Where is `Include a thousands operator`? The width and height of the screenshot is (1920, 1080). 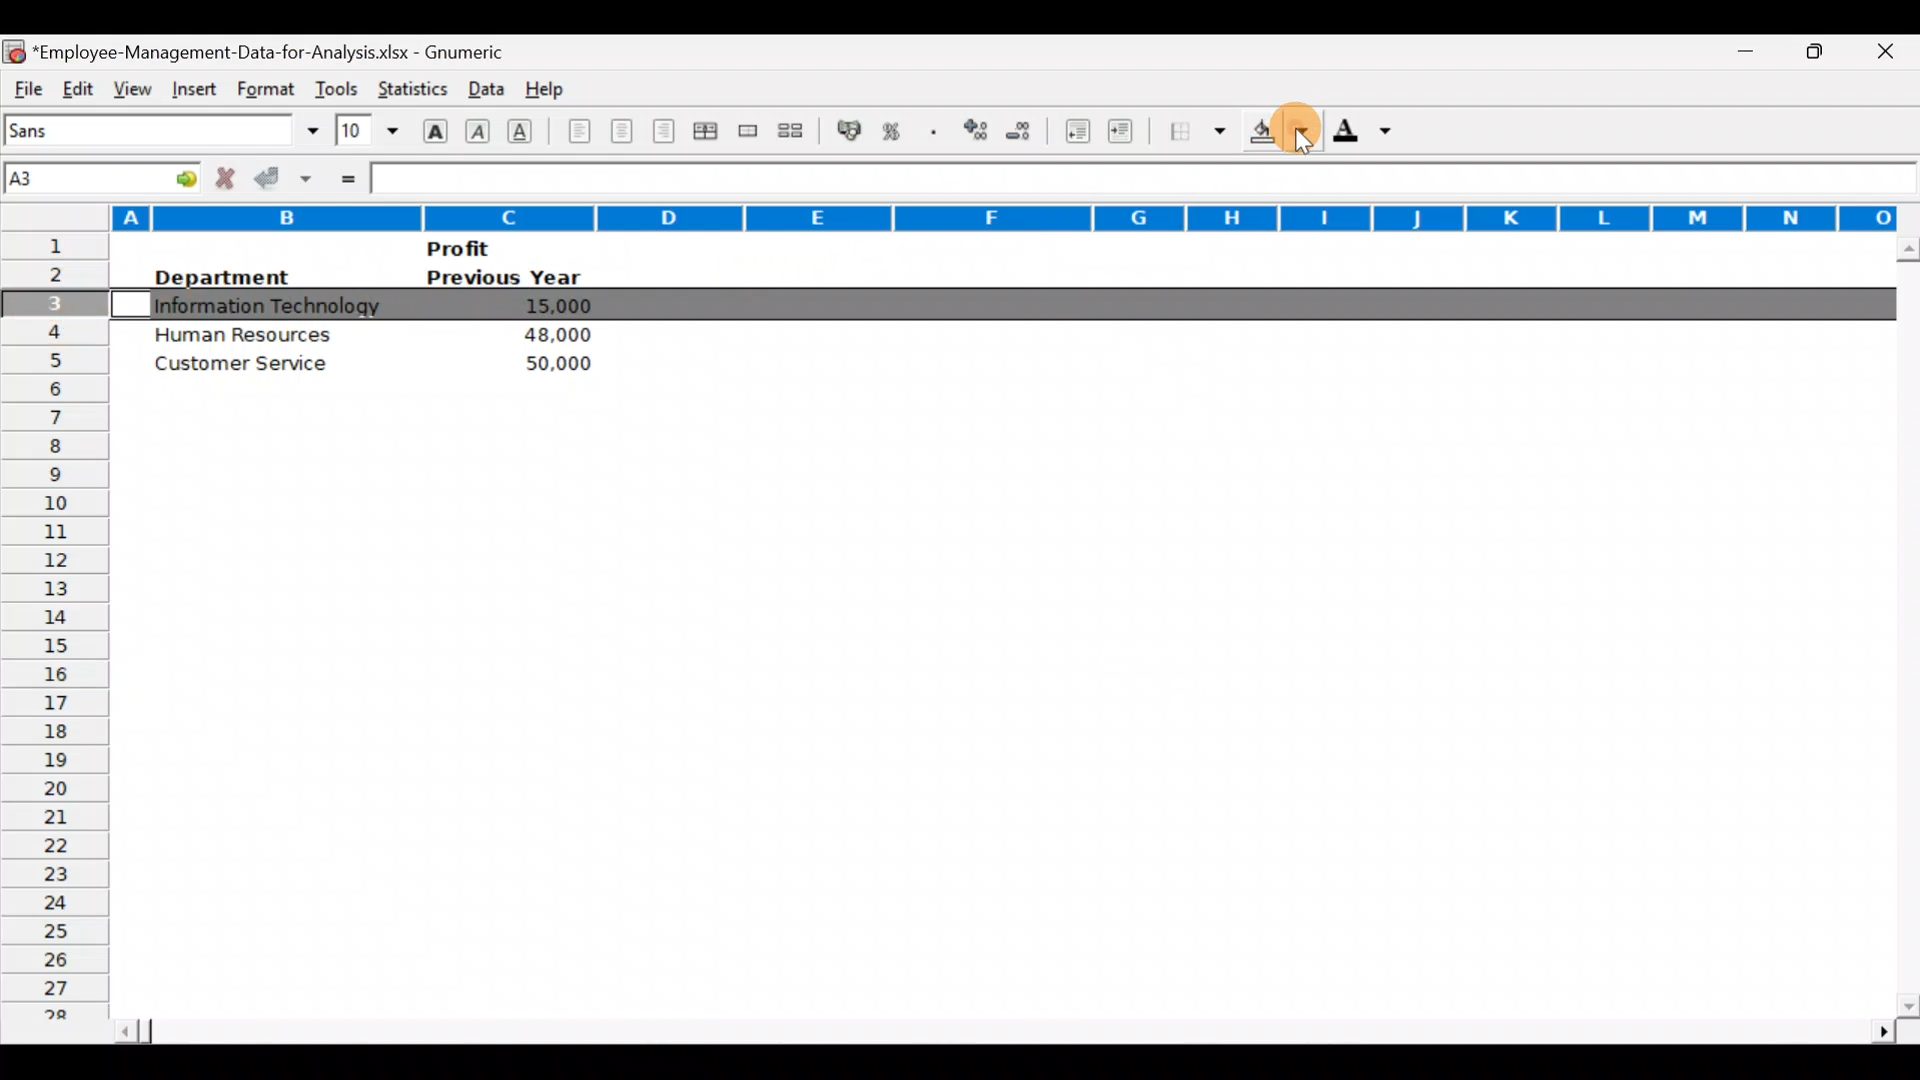 Include a thousands operator is located at coordinates (937, 133).